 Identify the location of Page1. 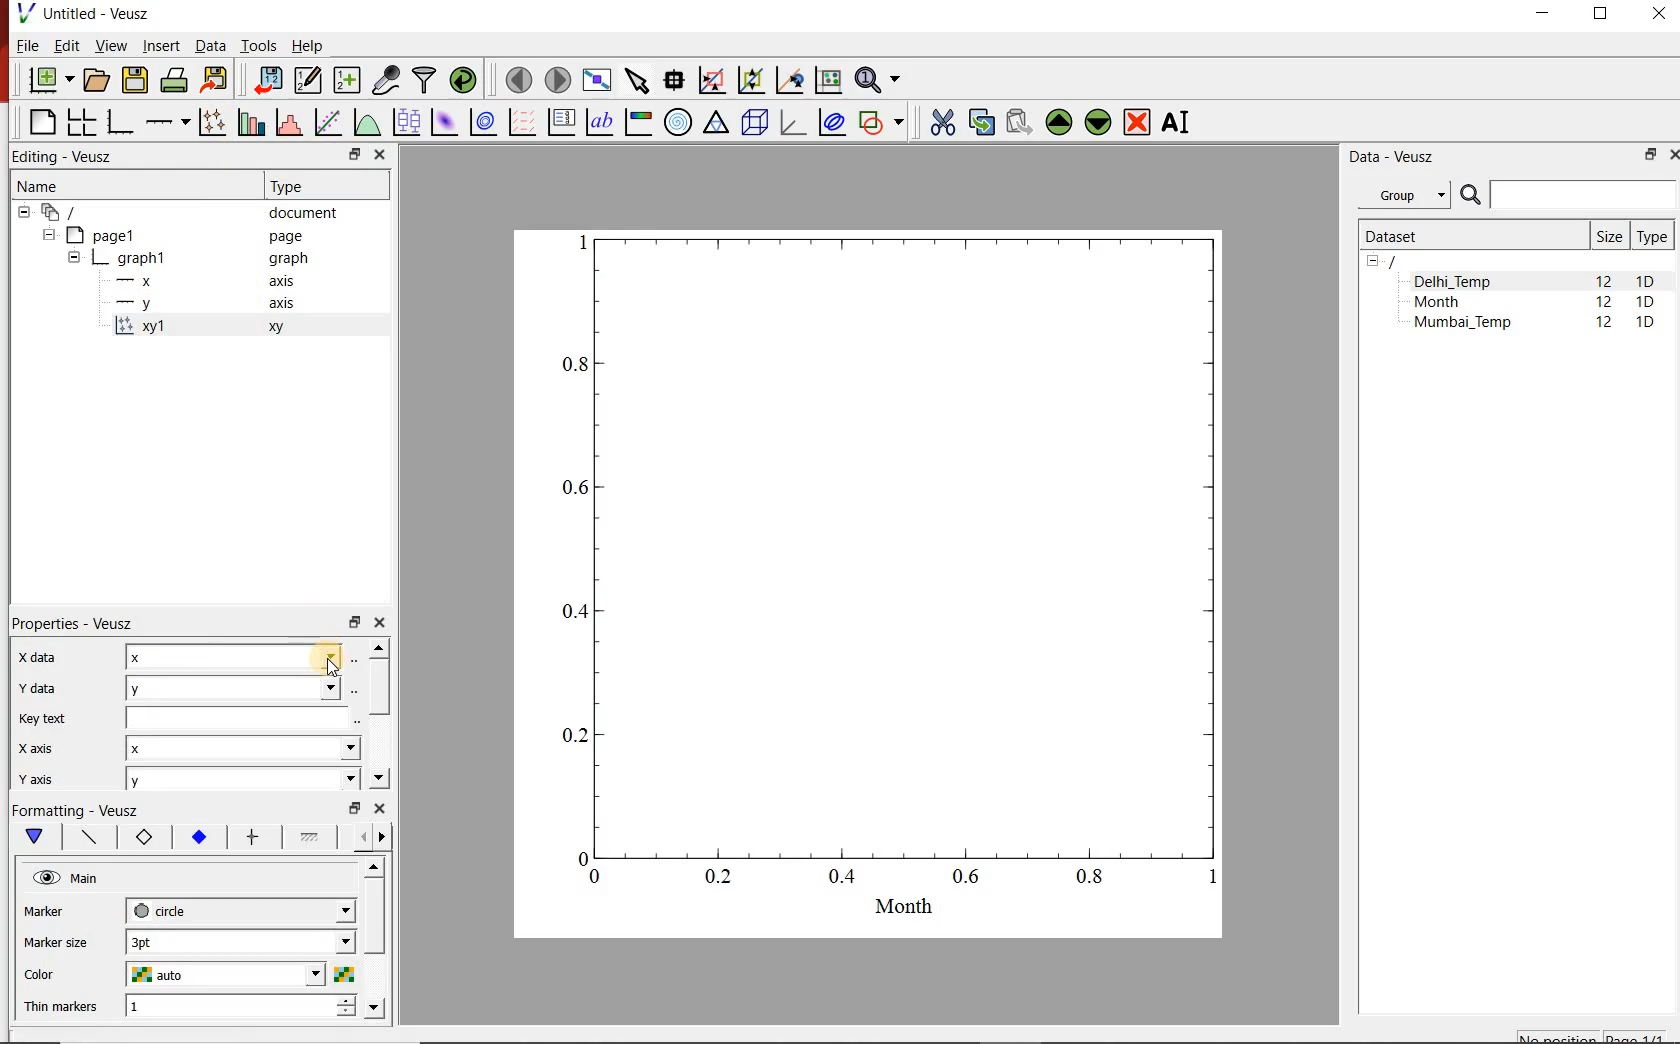
(174, 235).